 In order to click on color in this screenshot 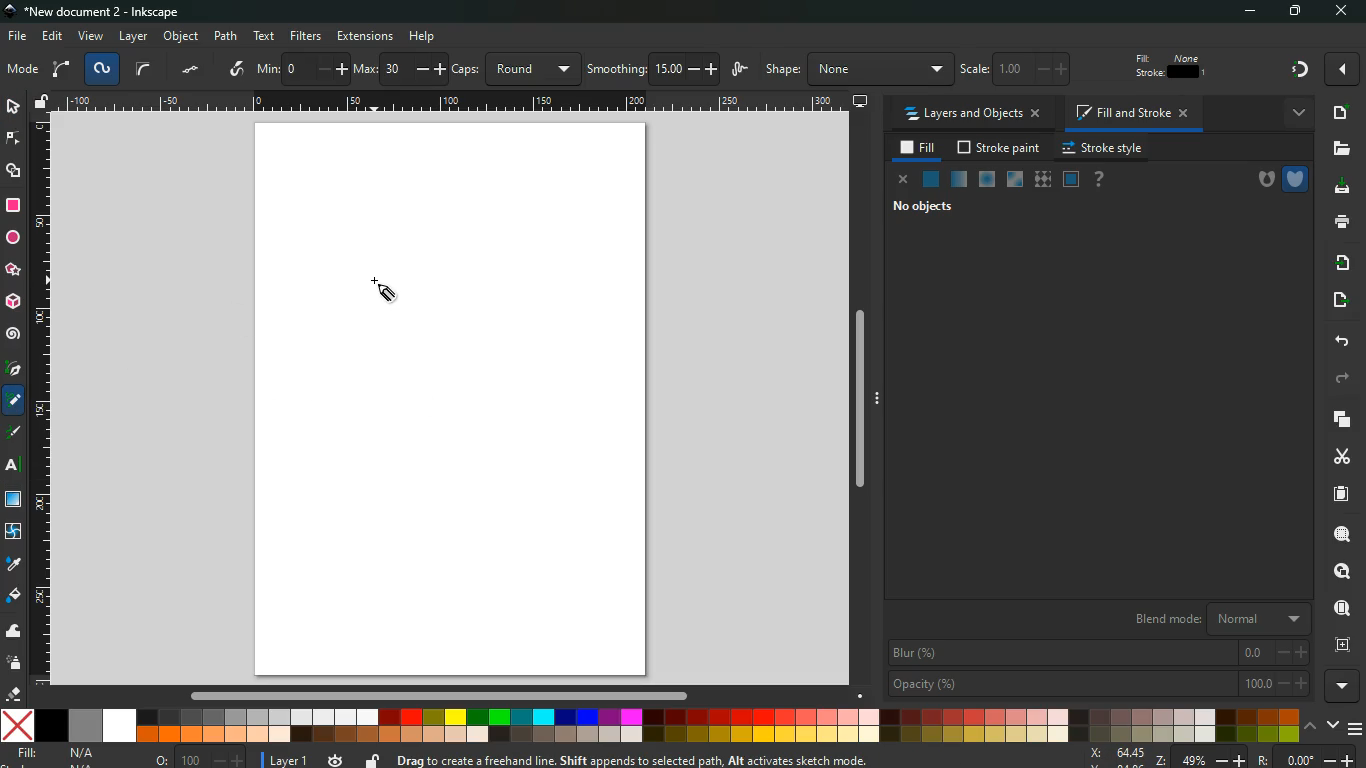, I will do `click(649, 725)`.